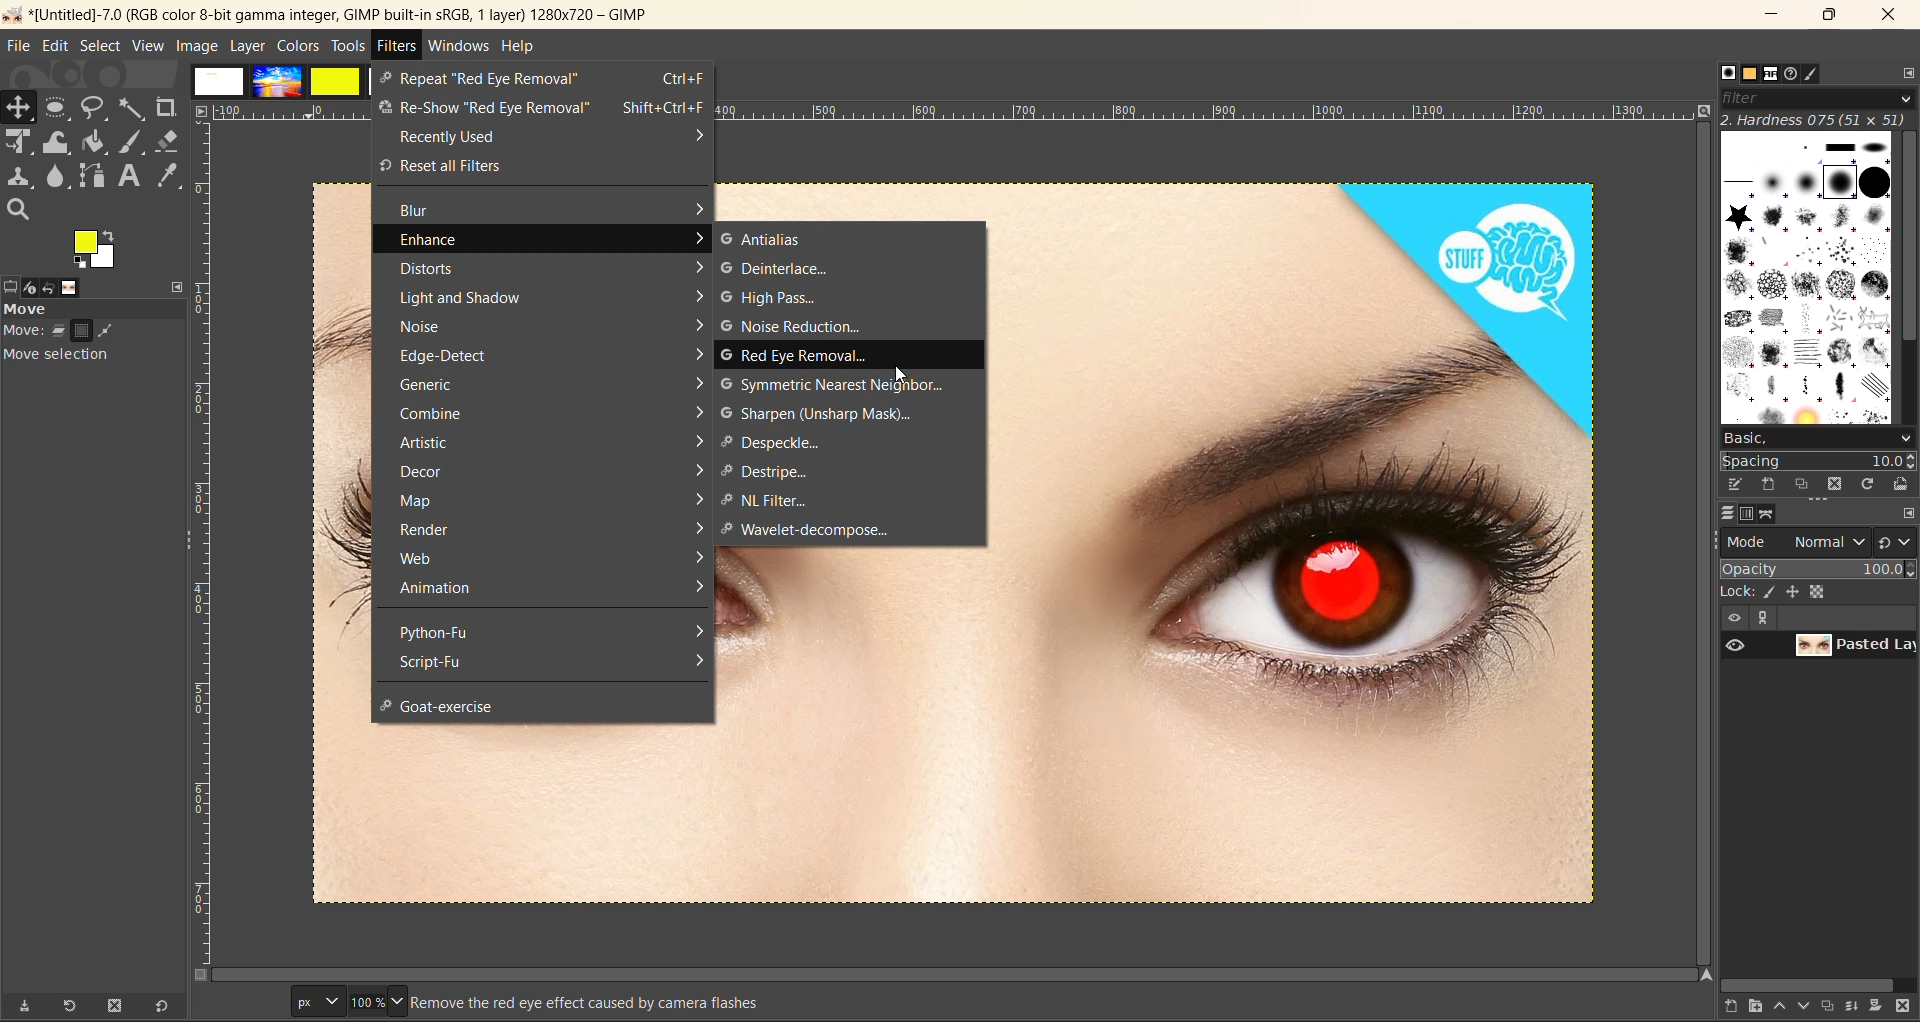 The width and height of the screenshot is (1920, 1022). Describe the element at coordinates (541, 499) in the screenshot. I see `map` at that location.